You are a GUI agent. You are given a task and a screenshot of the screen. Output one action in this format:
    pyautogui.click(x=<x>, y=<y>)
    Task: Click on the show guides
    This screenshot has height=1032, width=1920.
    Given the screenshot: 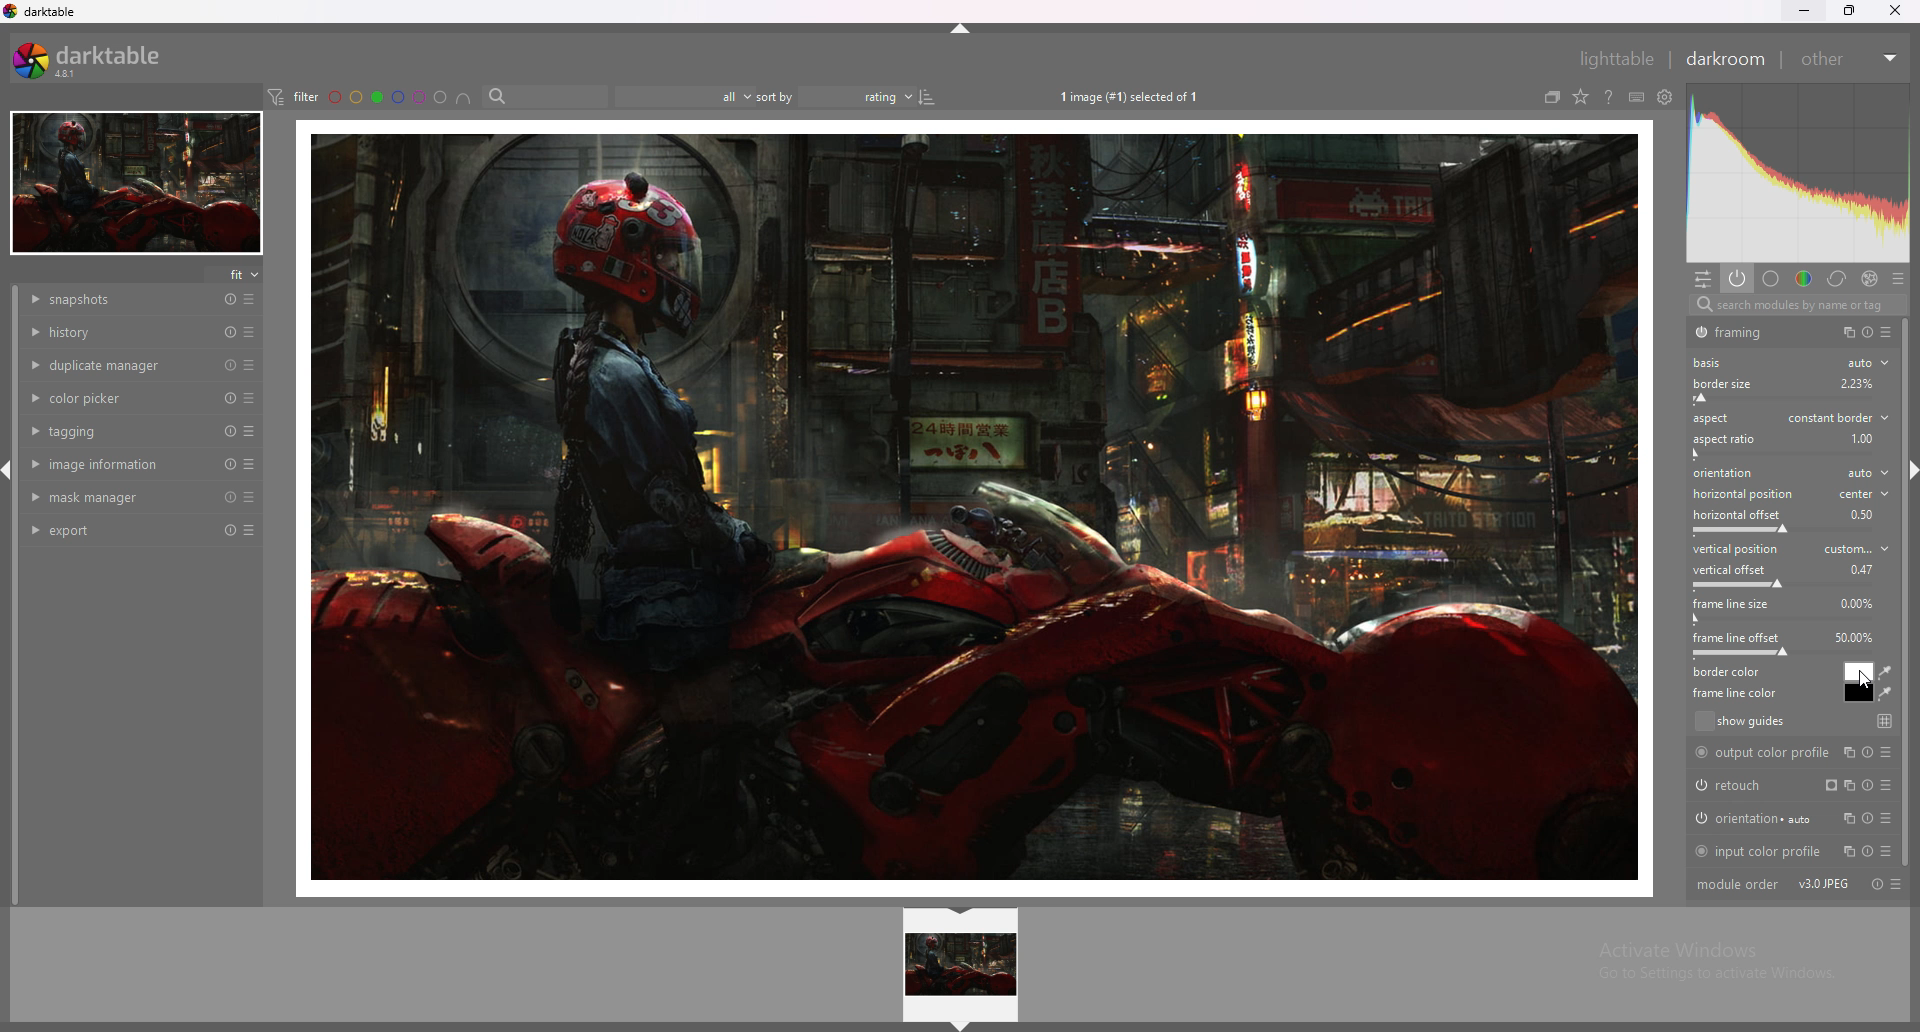 What is the action you would take?
    pyautogui.click(x=1792, y=722)
    